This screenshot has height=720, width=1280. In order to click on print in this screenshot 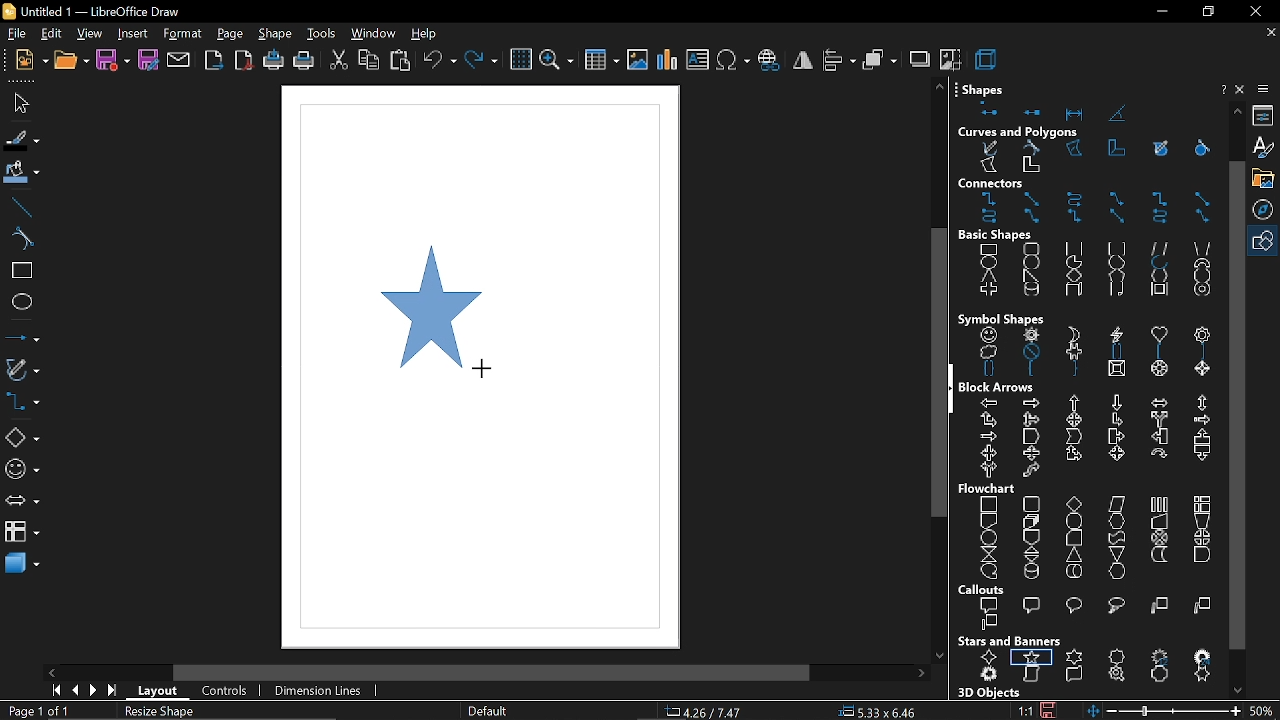, I will do `click(303, 62)`.